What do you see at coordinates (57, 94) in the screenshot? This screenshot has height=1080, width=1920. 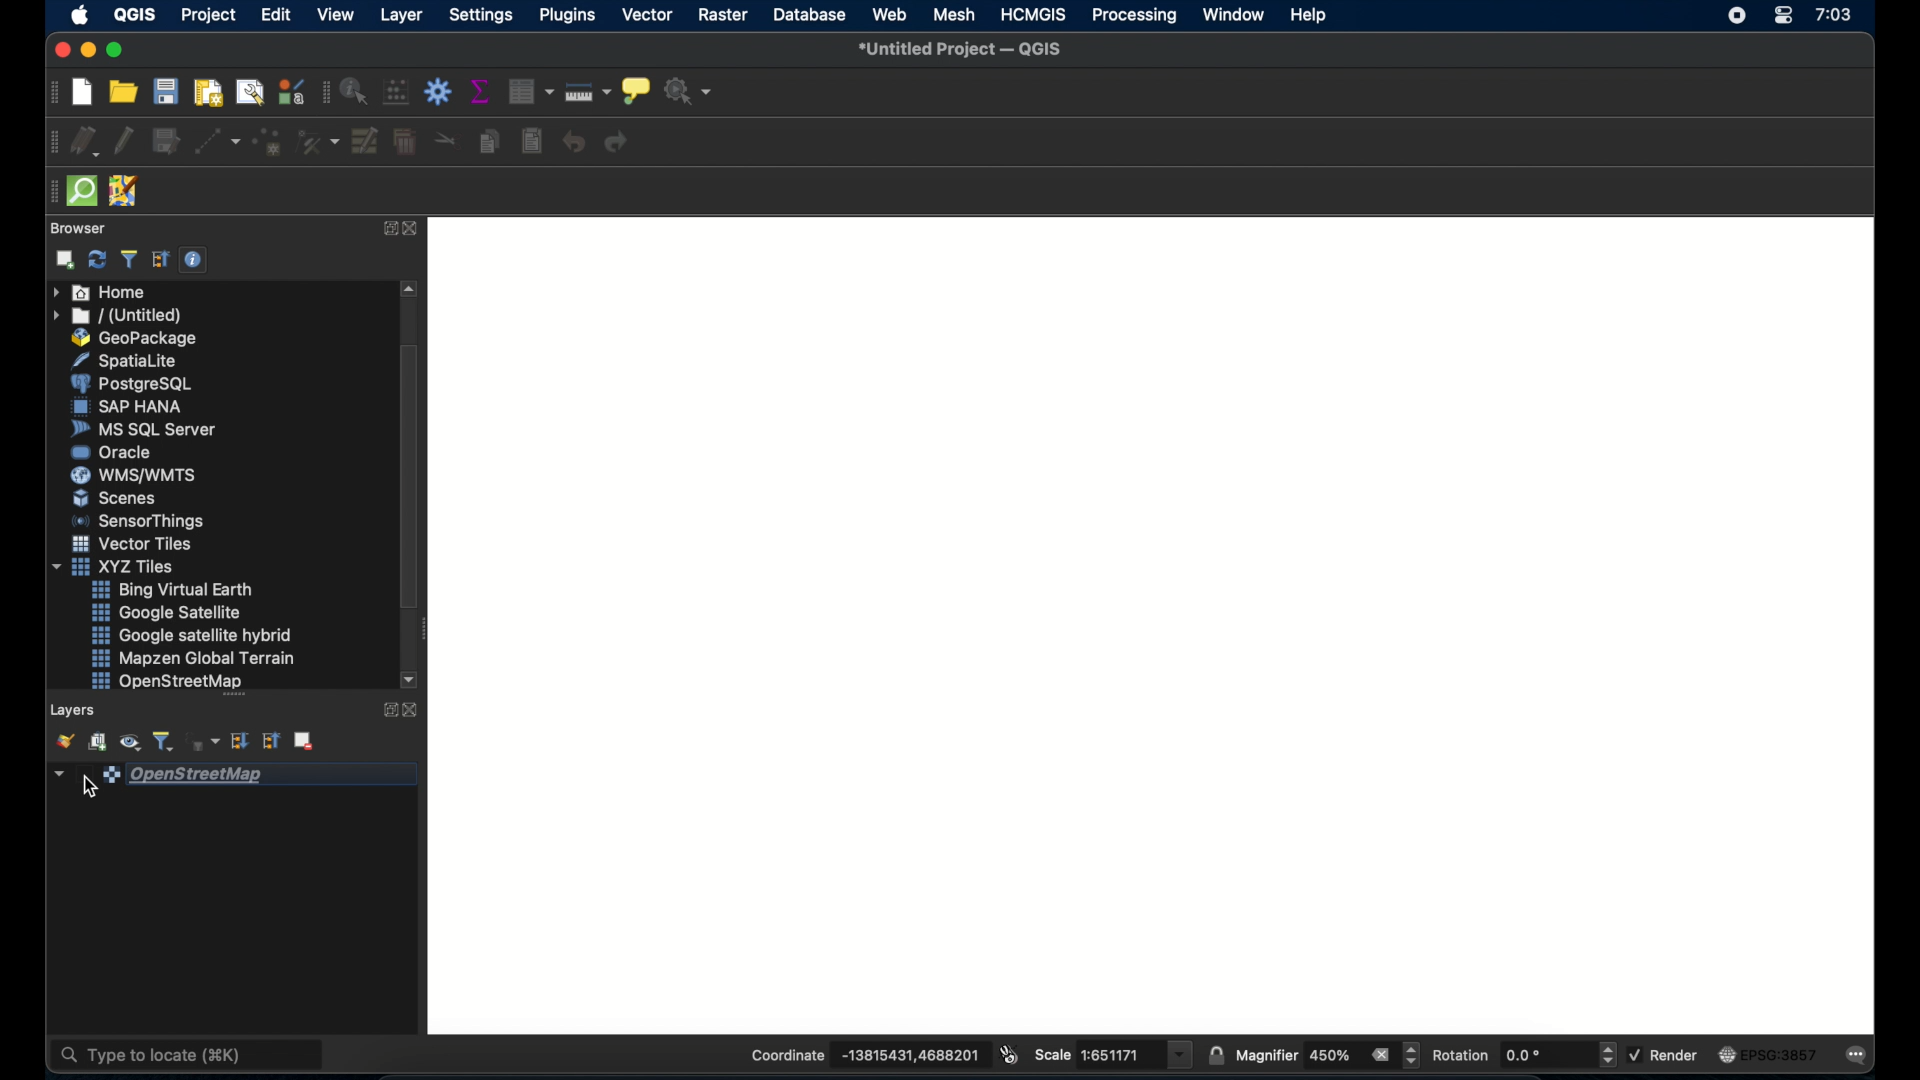 I see `project toolbar` at bounding box center [57, 94].